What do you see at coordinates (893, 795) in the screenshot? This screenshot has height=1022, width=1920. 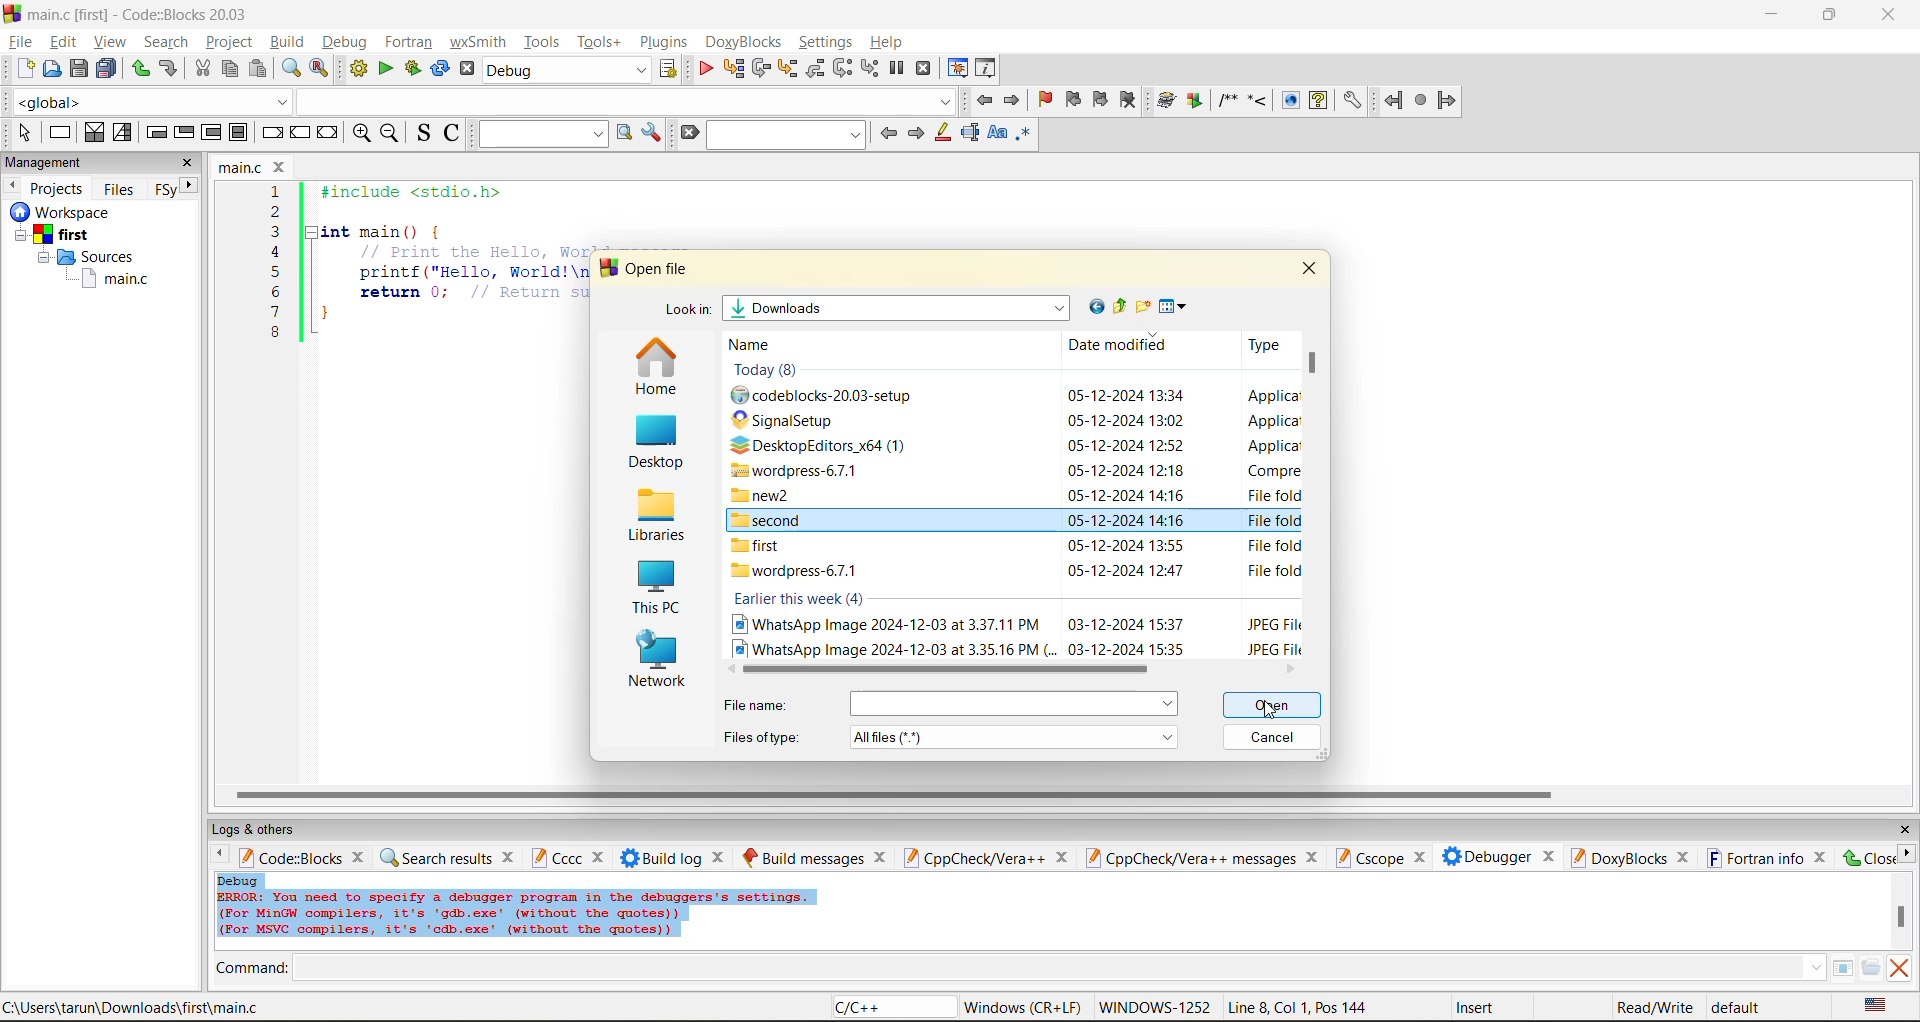 I see `horizontal scroll bar` at bounding box center [893, 795].